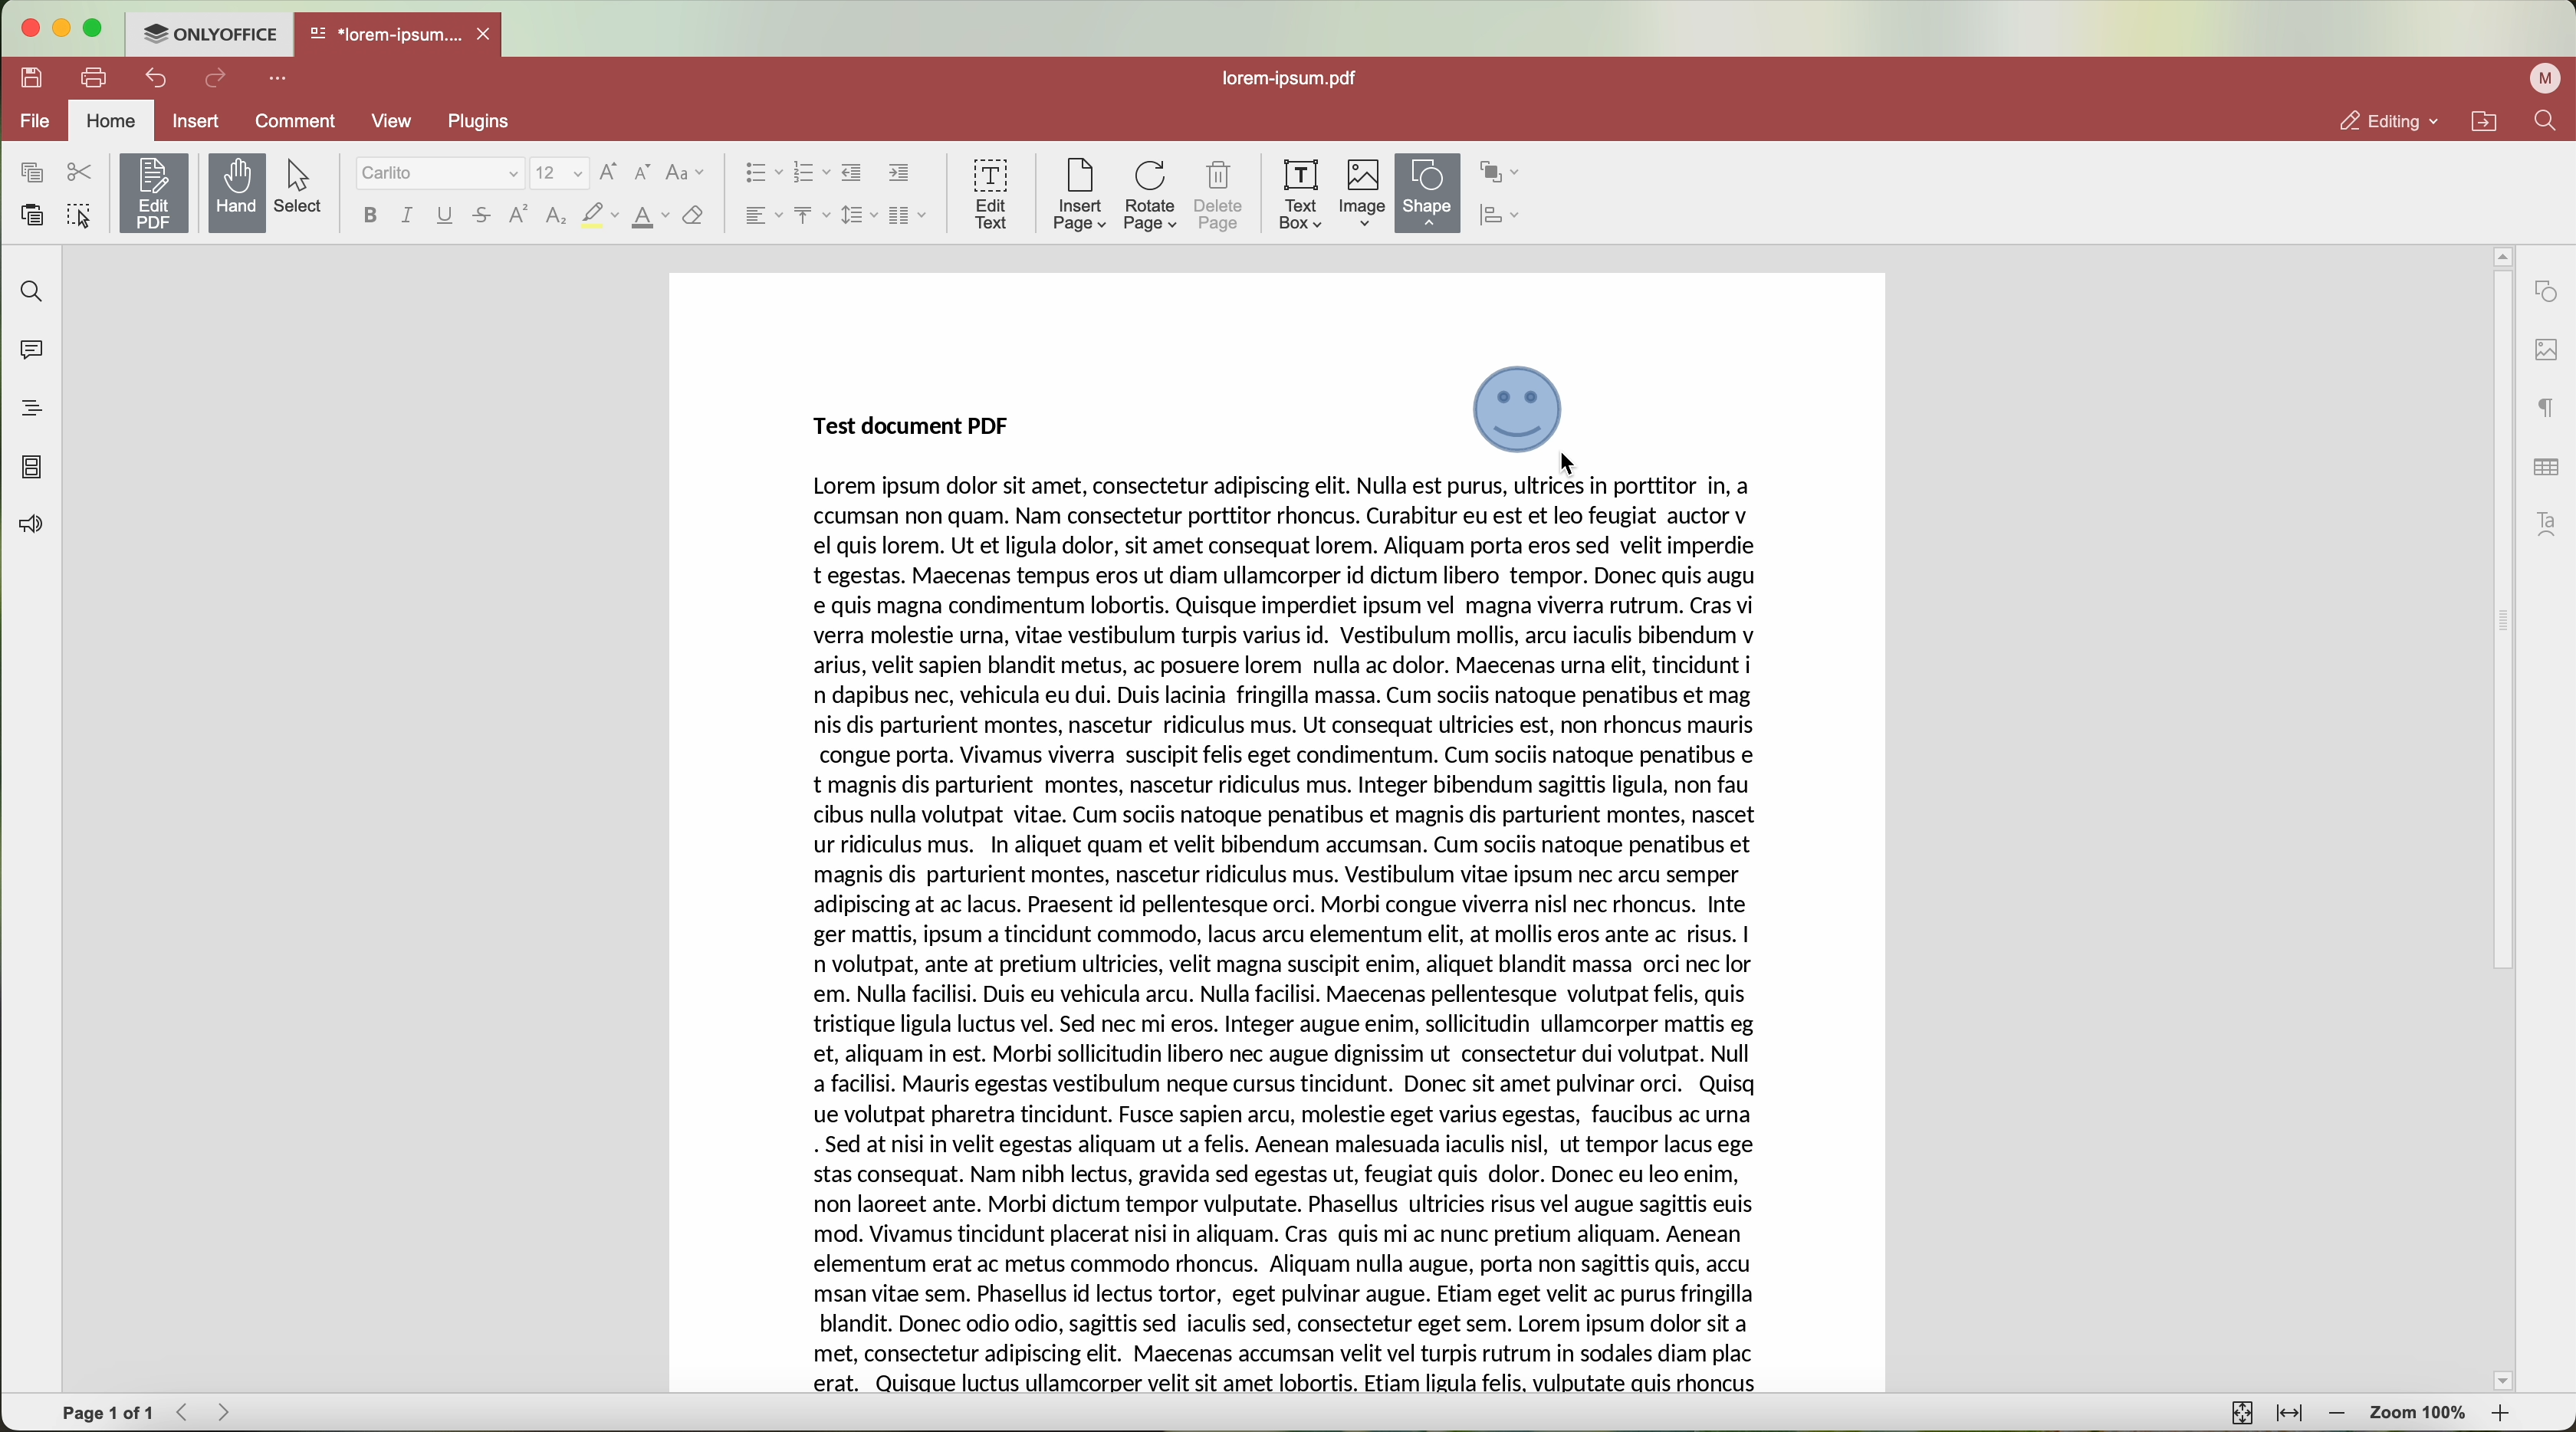 The height and width of the screenshot is (1432, 2576). I want to click on subscript, so click(556, 218).